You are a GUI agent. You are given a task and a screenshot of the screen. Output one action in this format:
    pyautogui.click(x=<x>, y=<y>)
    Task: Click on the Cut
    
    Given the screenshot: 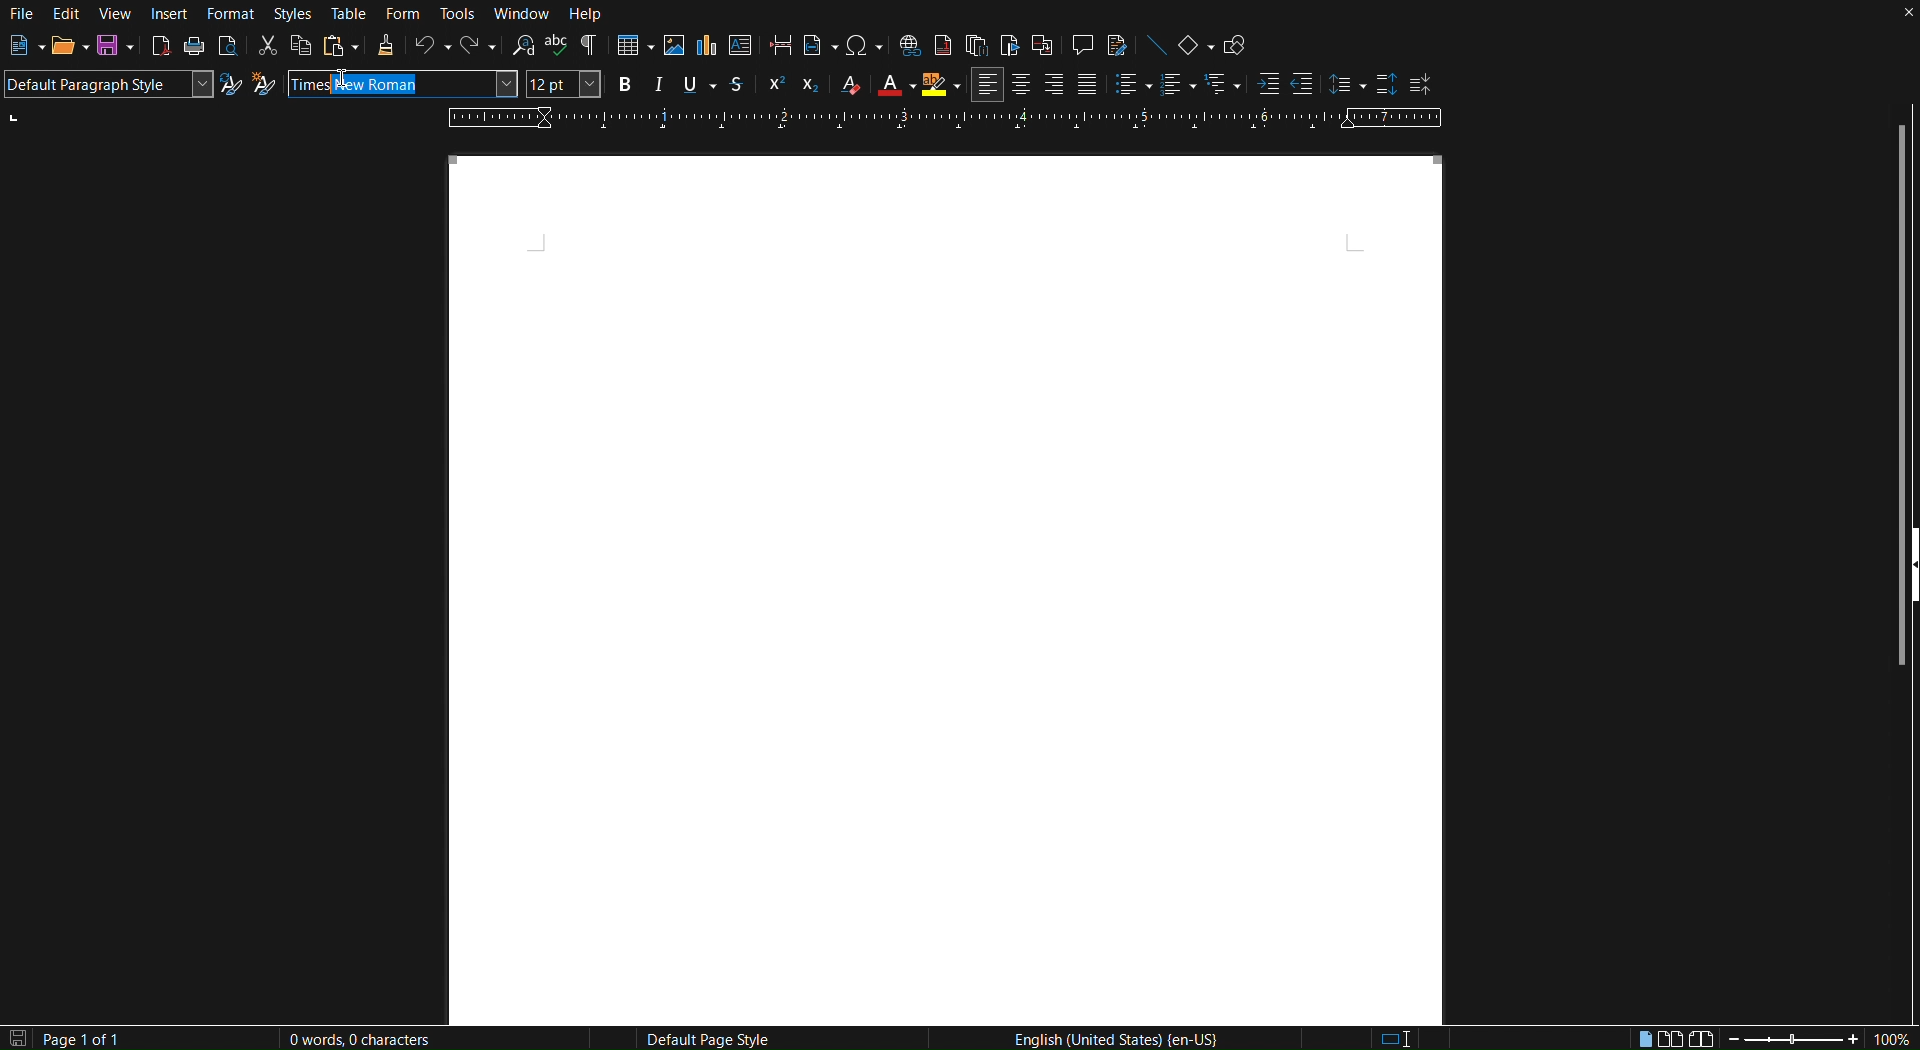 What is the action you would take?
    pyautogui.click(x=265, y=48)
    